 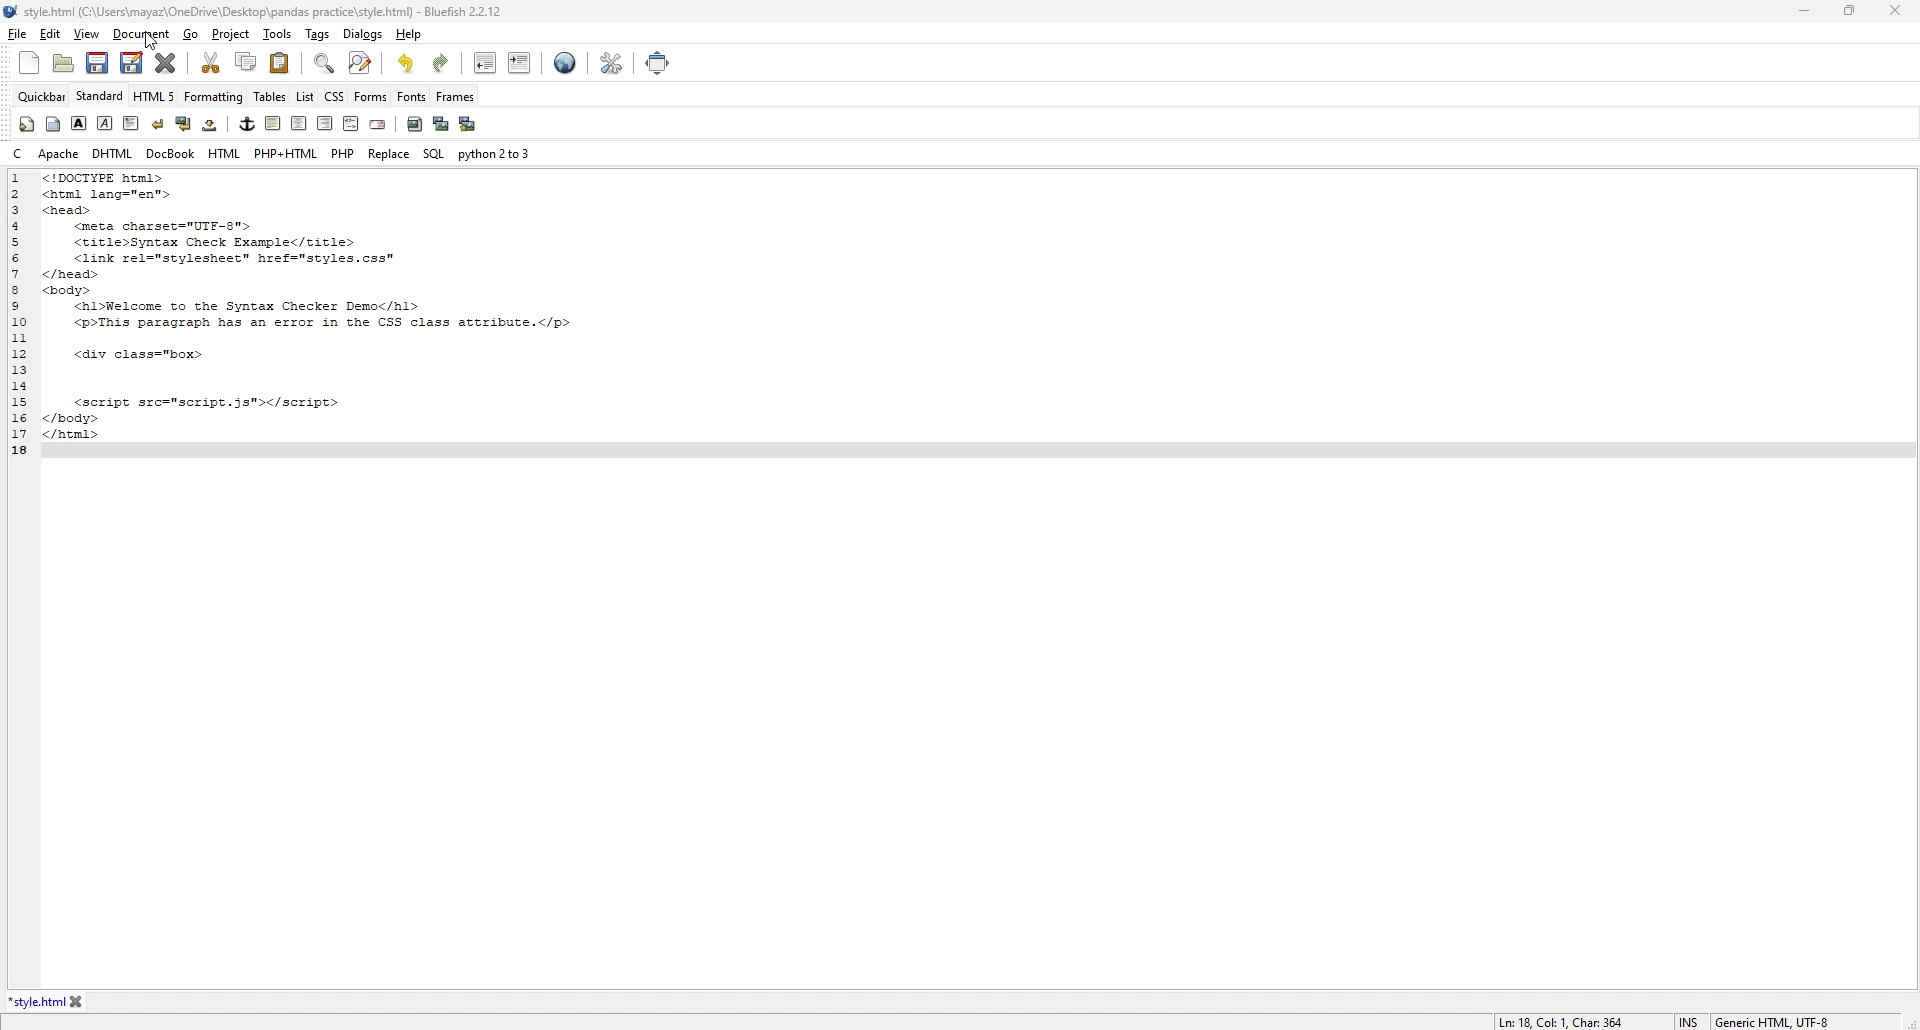 I want to click on open, so click(x=62, y=63).